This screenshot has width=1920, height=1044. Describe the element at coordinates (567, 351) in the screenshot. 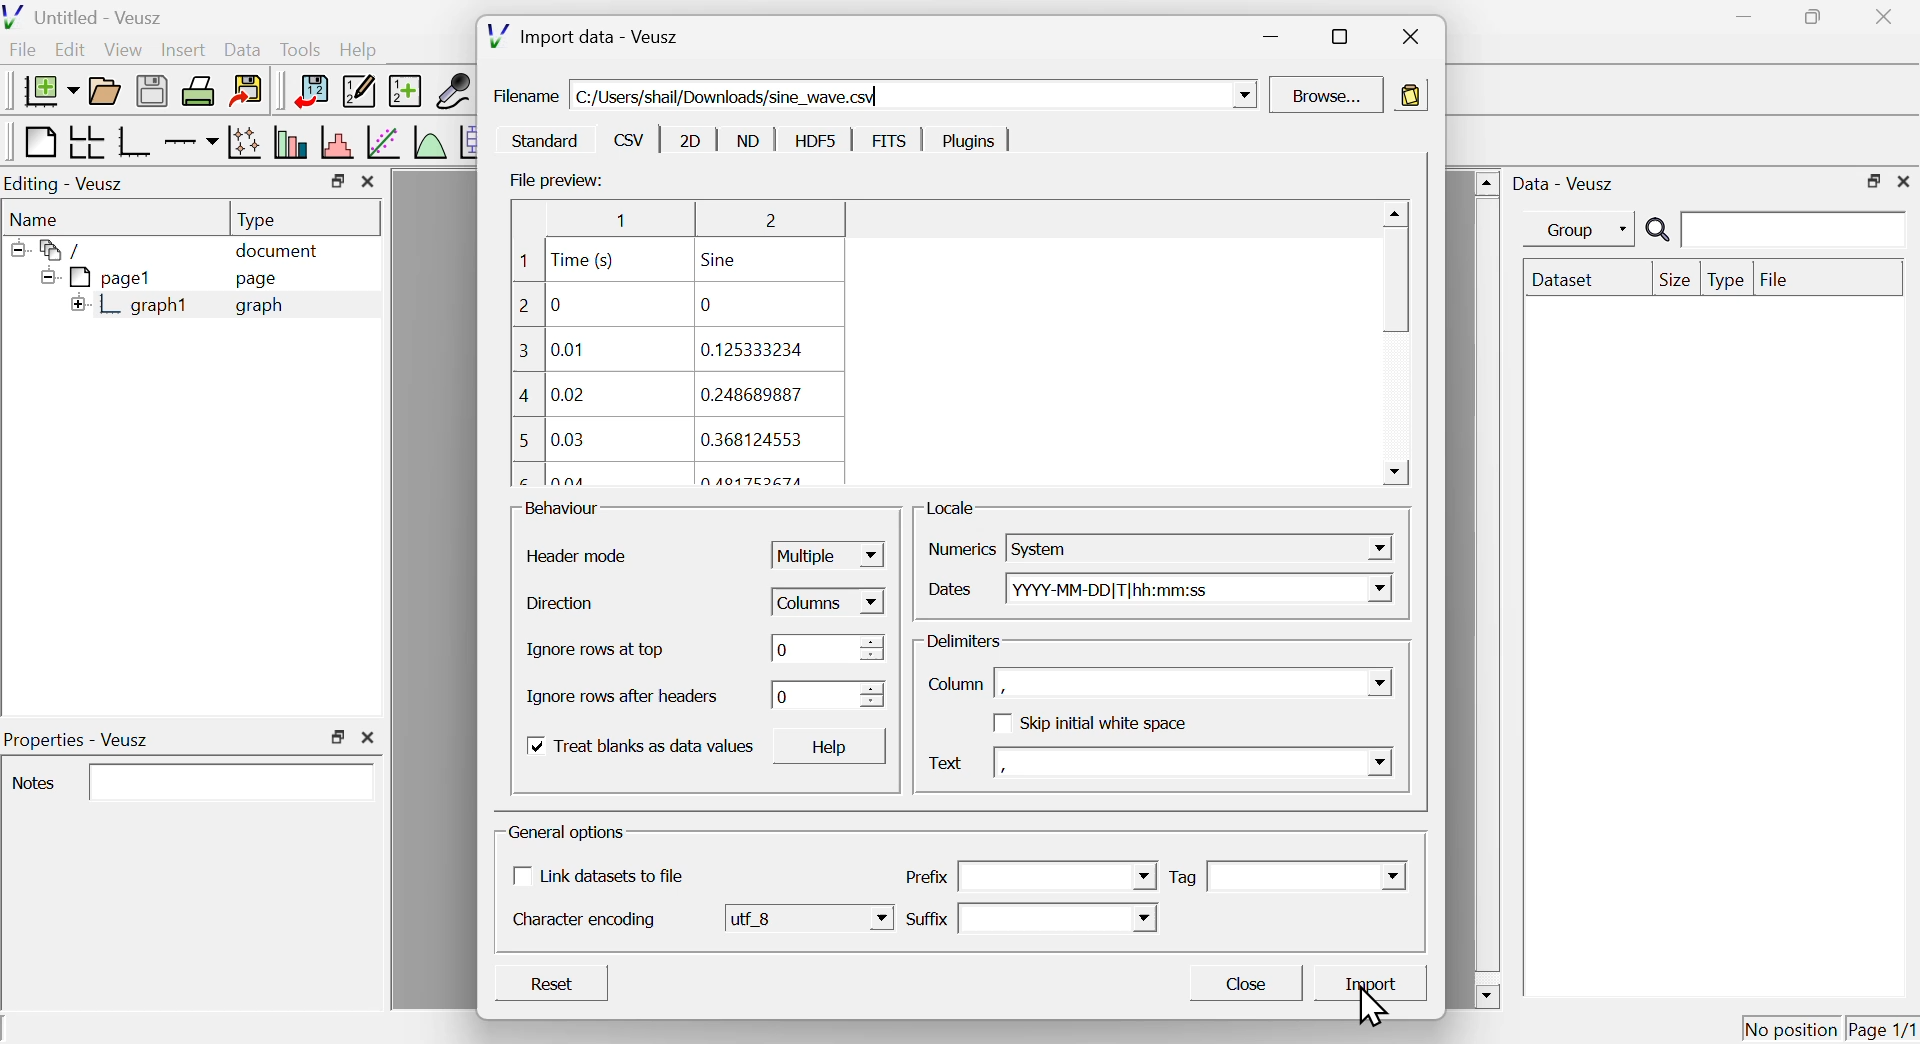

I see `0.01` at that location.